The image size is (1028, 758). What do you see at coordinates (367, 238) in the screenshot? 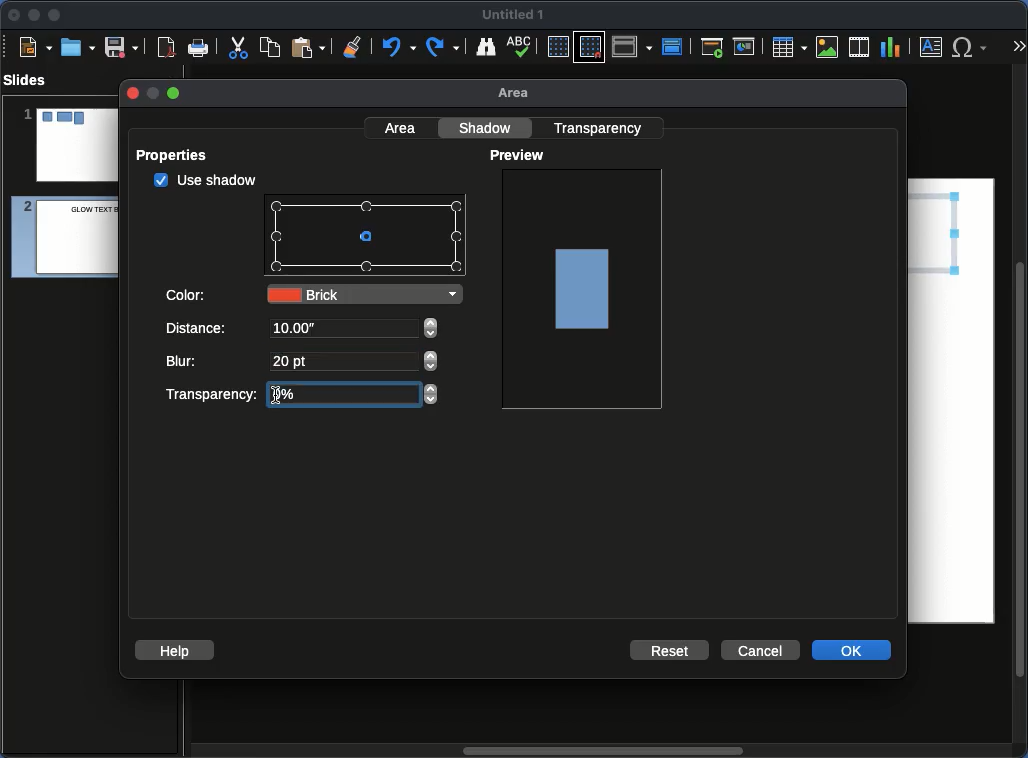
I see `Points` at bounding box center [367, 238].